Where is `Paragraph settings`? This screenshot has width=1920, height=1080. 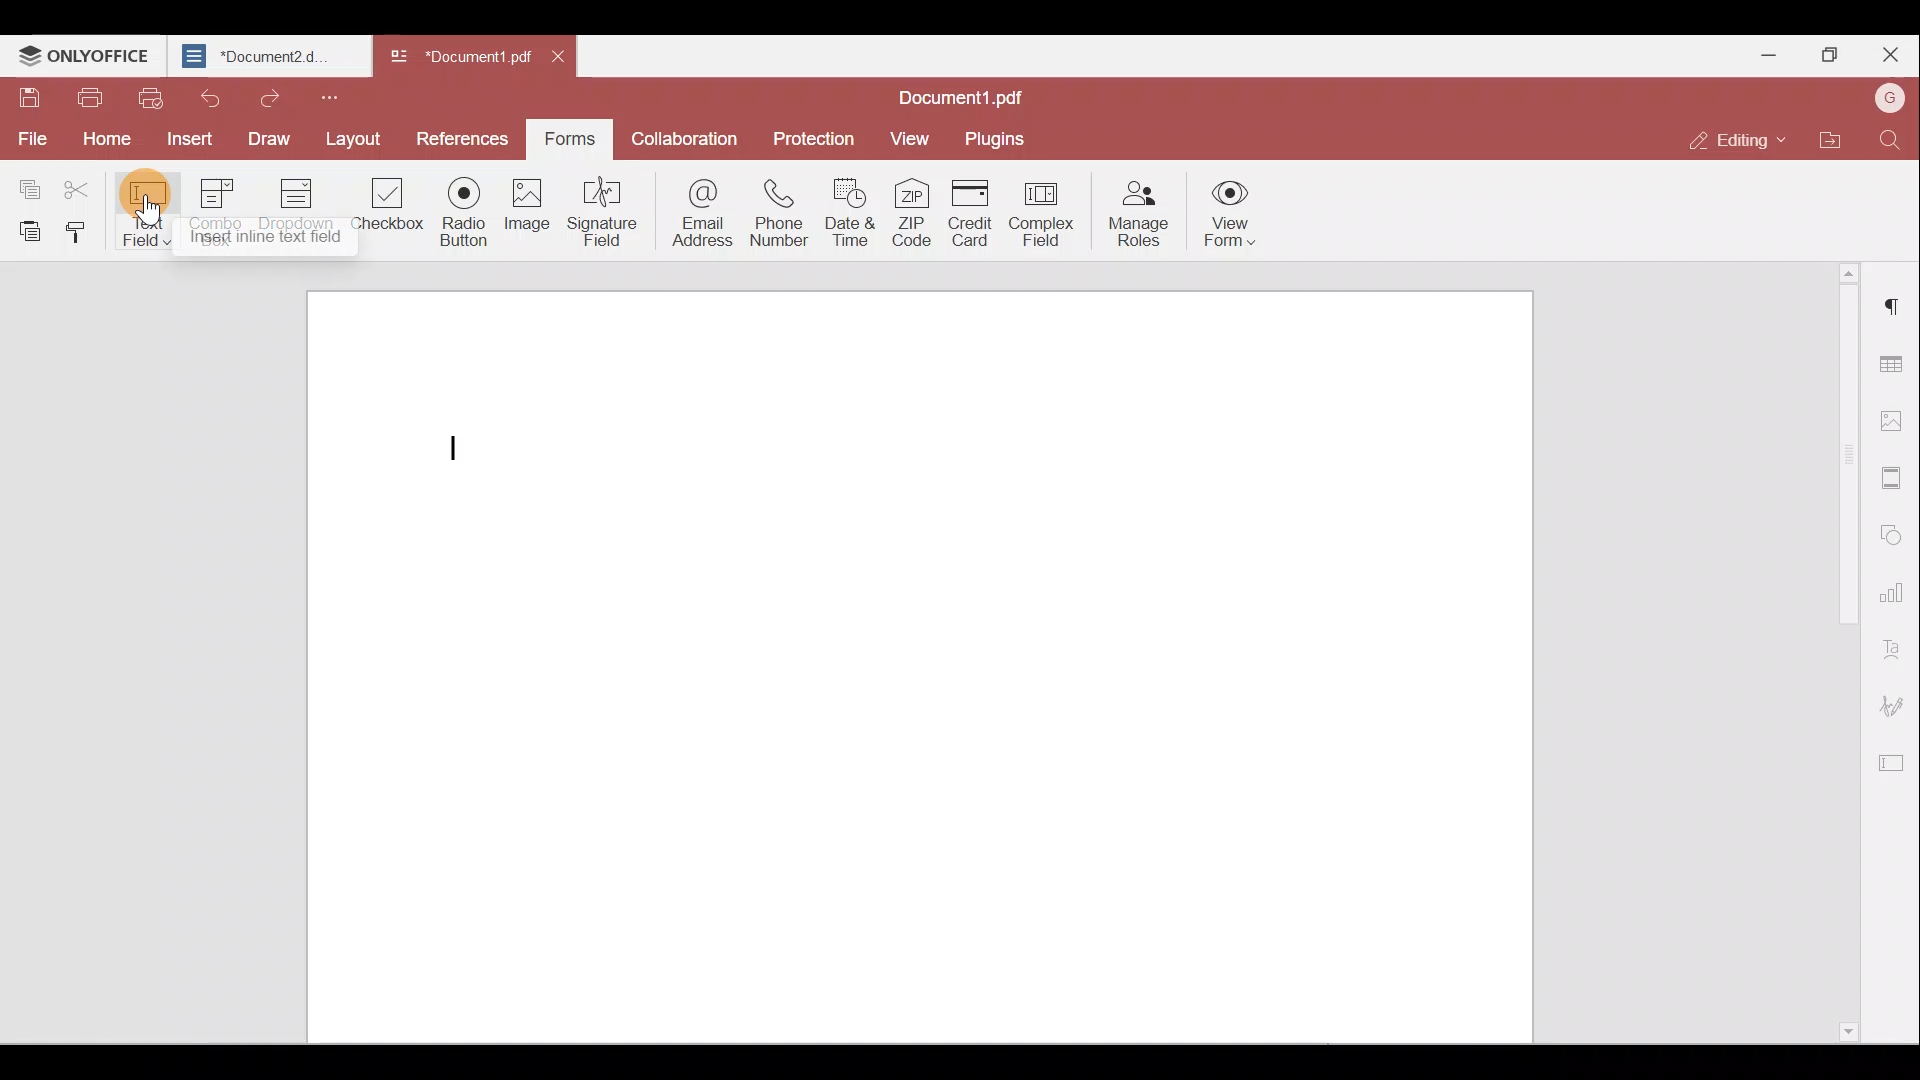 Paragraph settings is located at coordinates (1895, 304).